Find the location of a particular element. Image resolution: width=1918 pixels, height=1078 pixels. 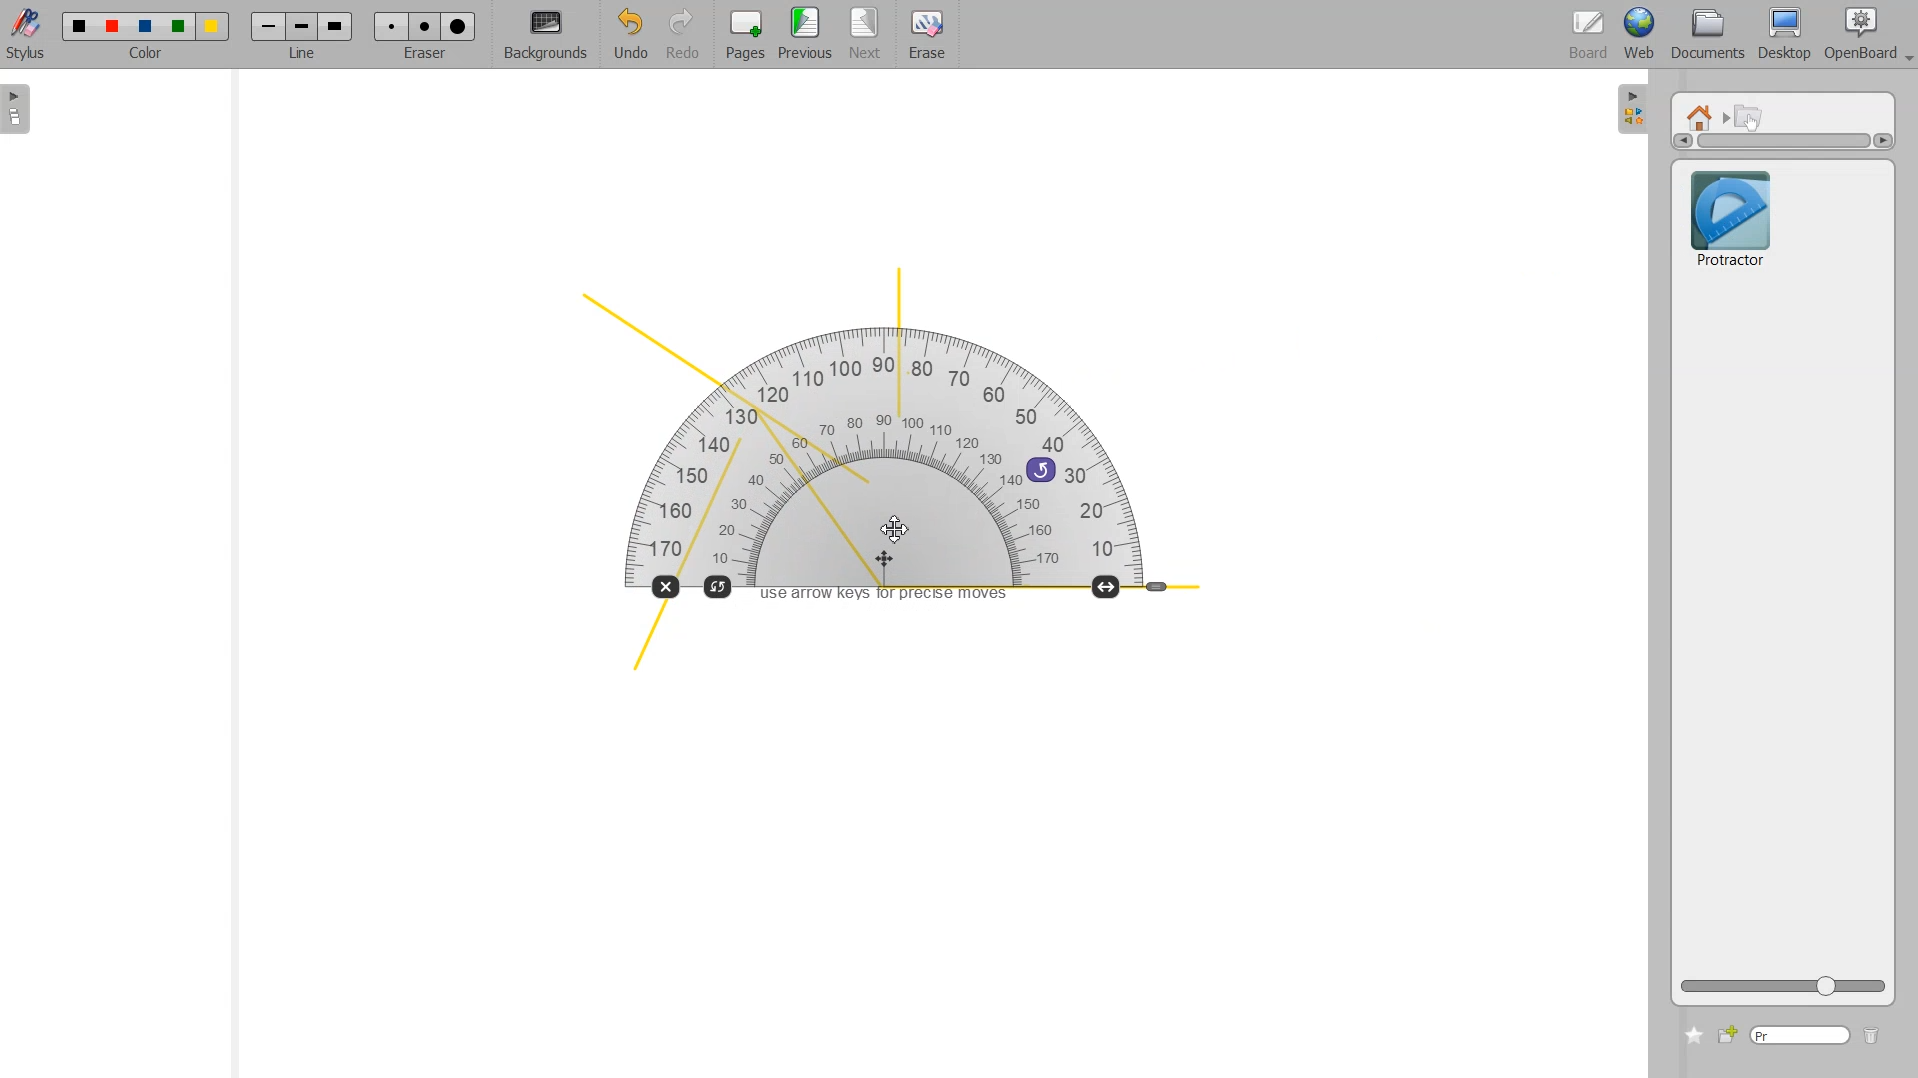

Next is located at coordinates (867, 35).